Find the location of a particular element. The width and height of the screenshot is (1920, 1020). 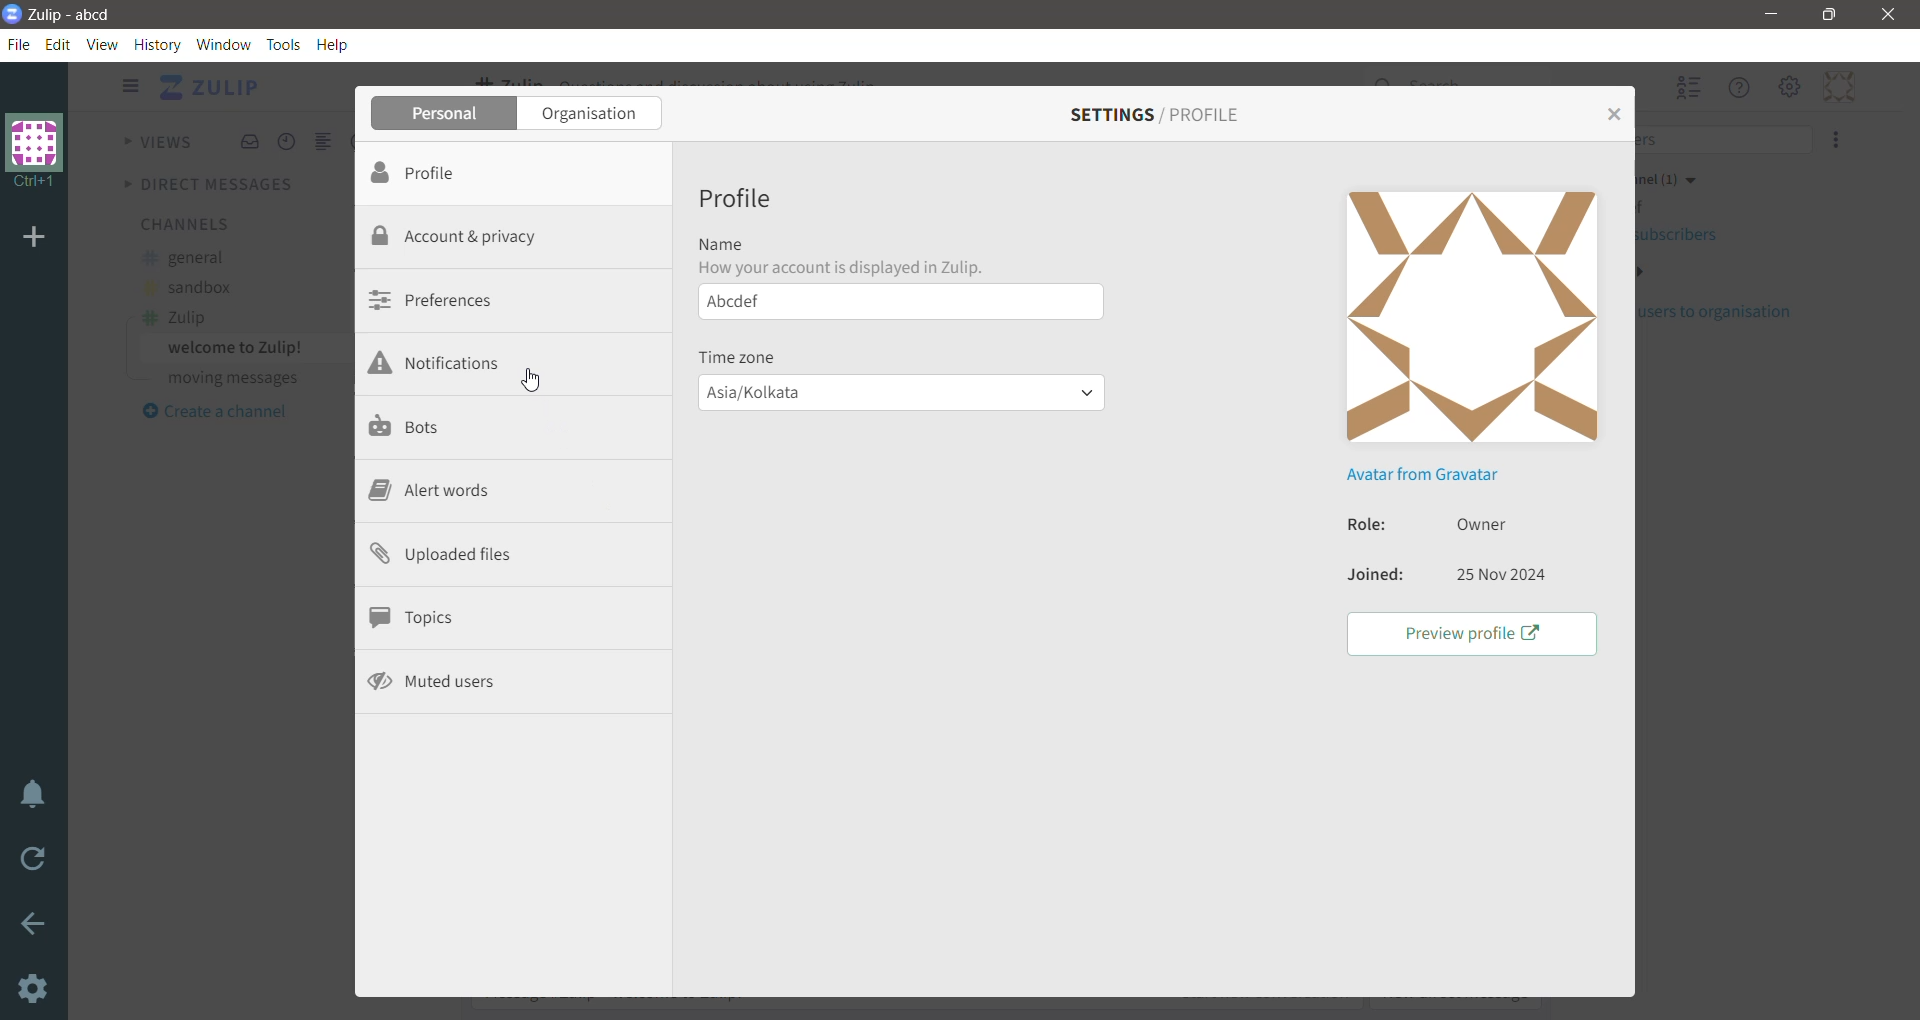

Organisation is located at coordinates (592, 114).